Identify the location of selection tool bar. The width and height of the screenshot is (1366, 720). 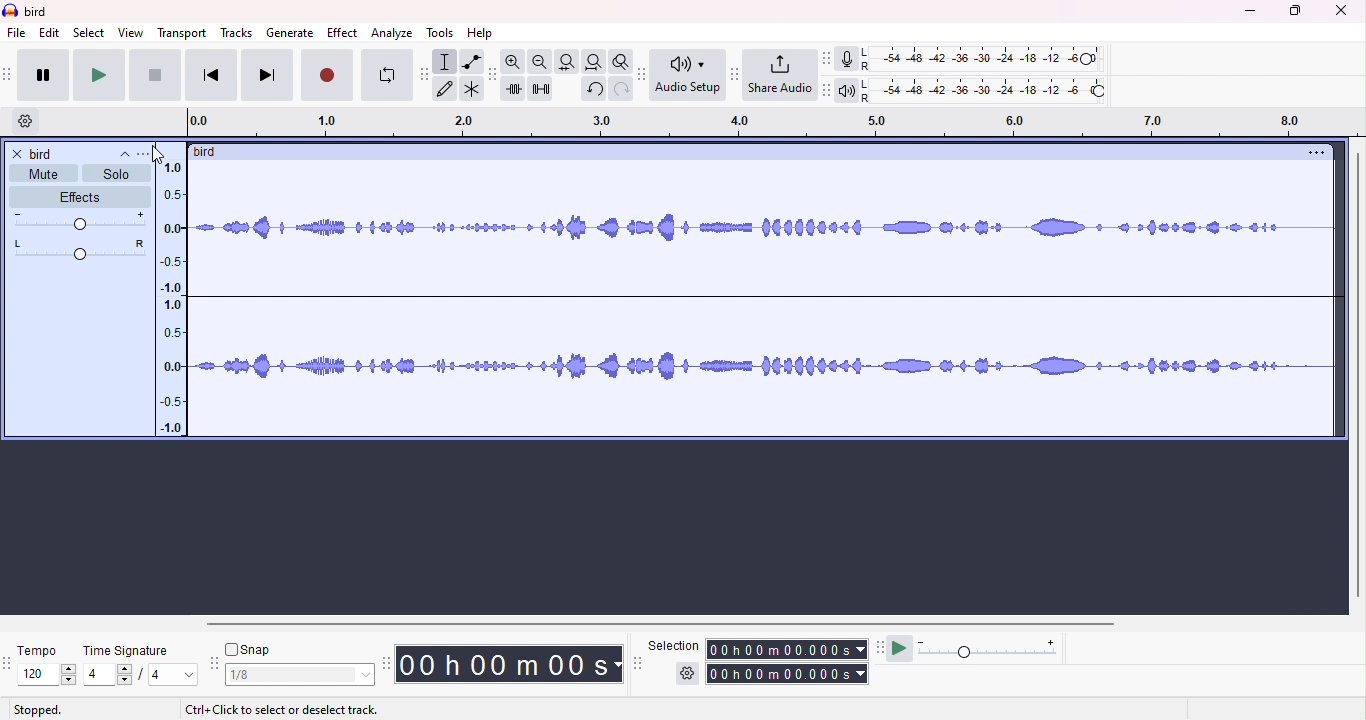
(636, 662).